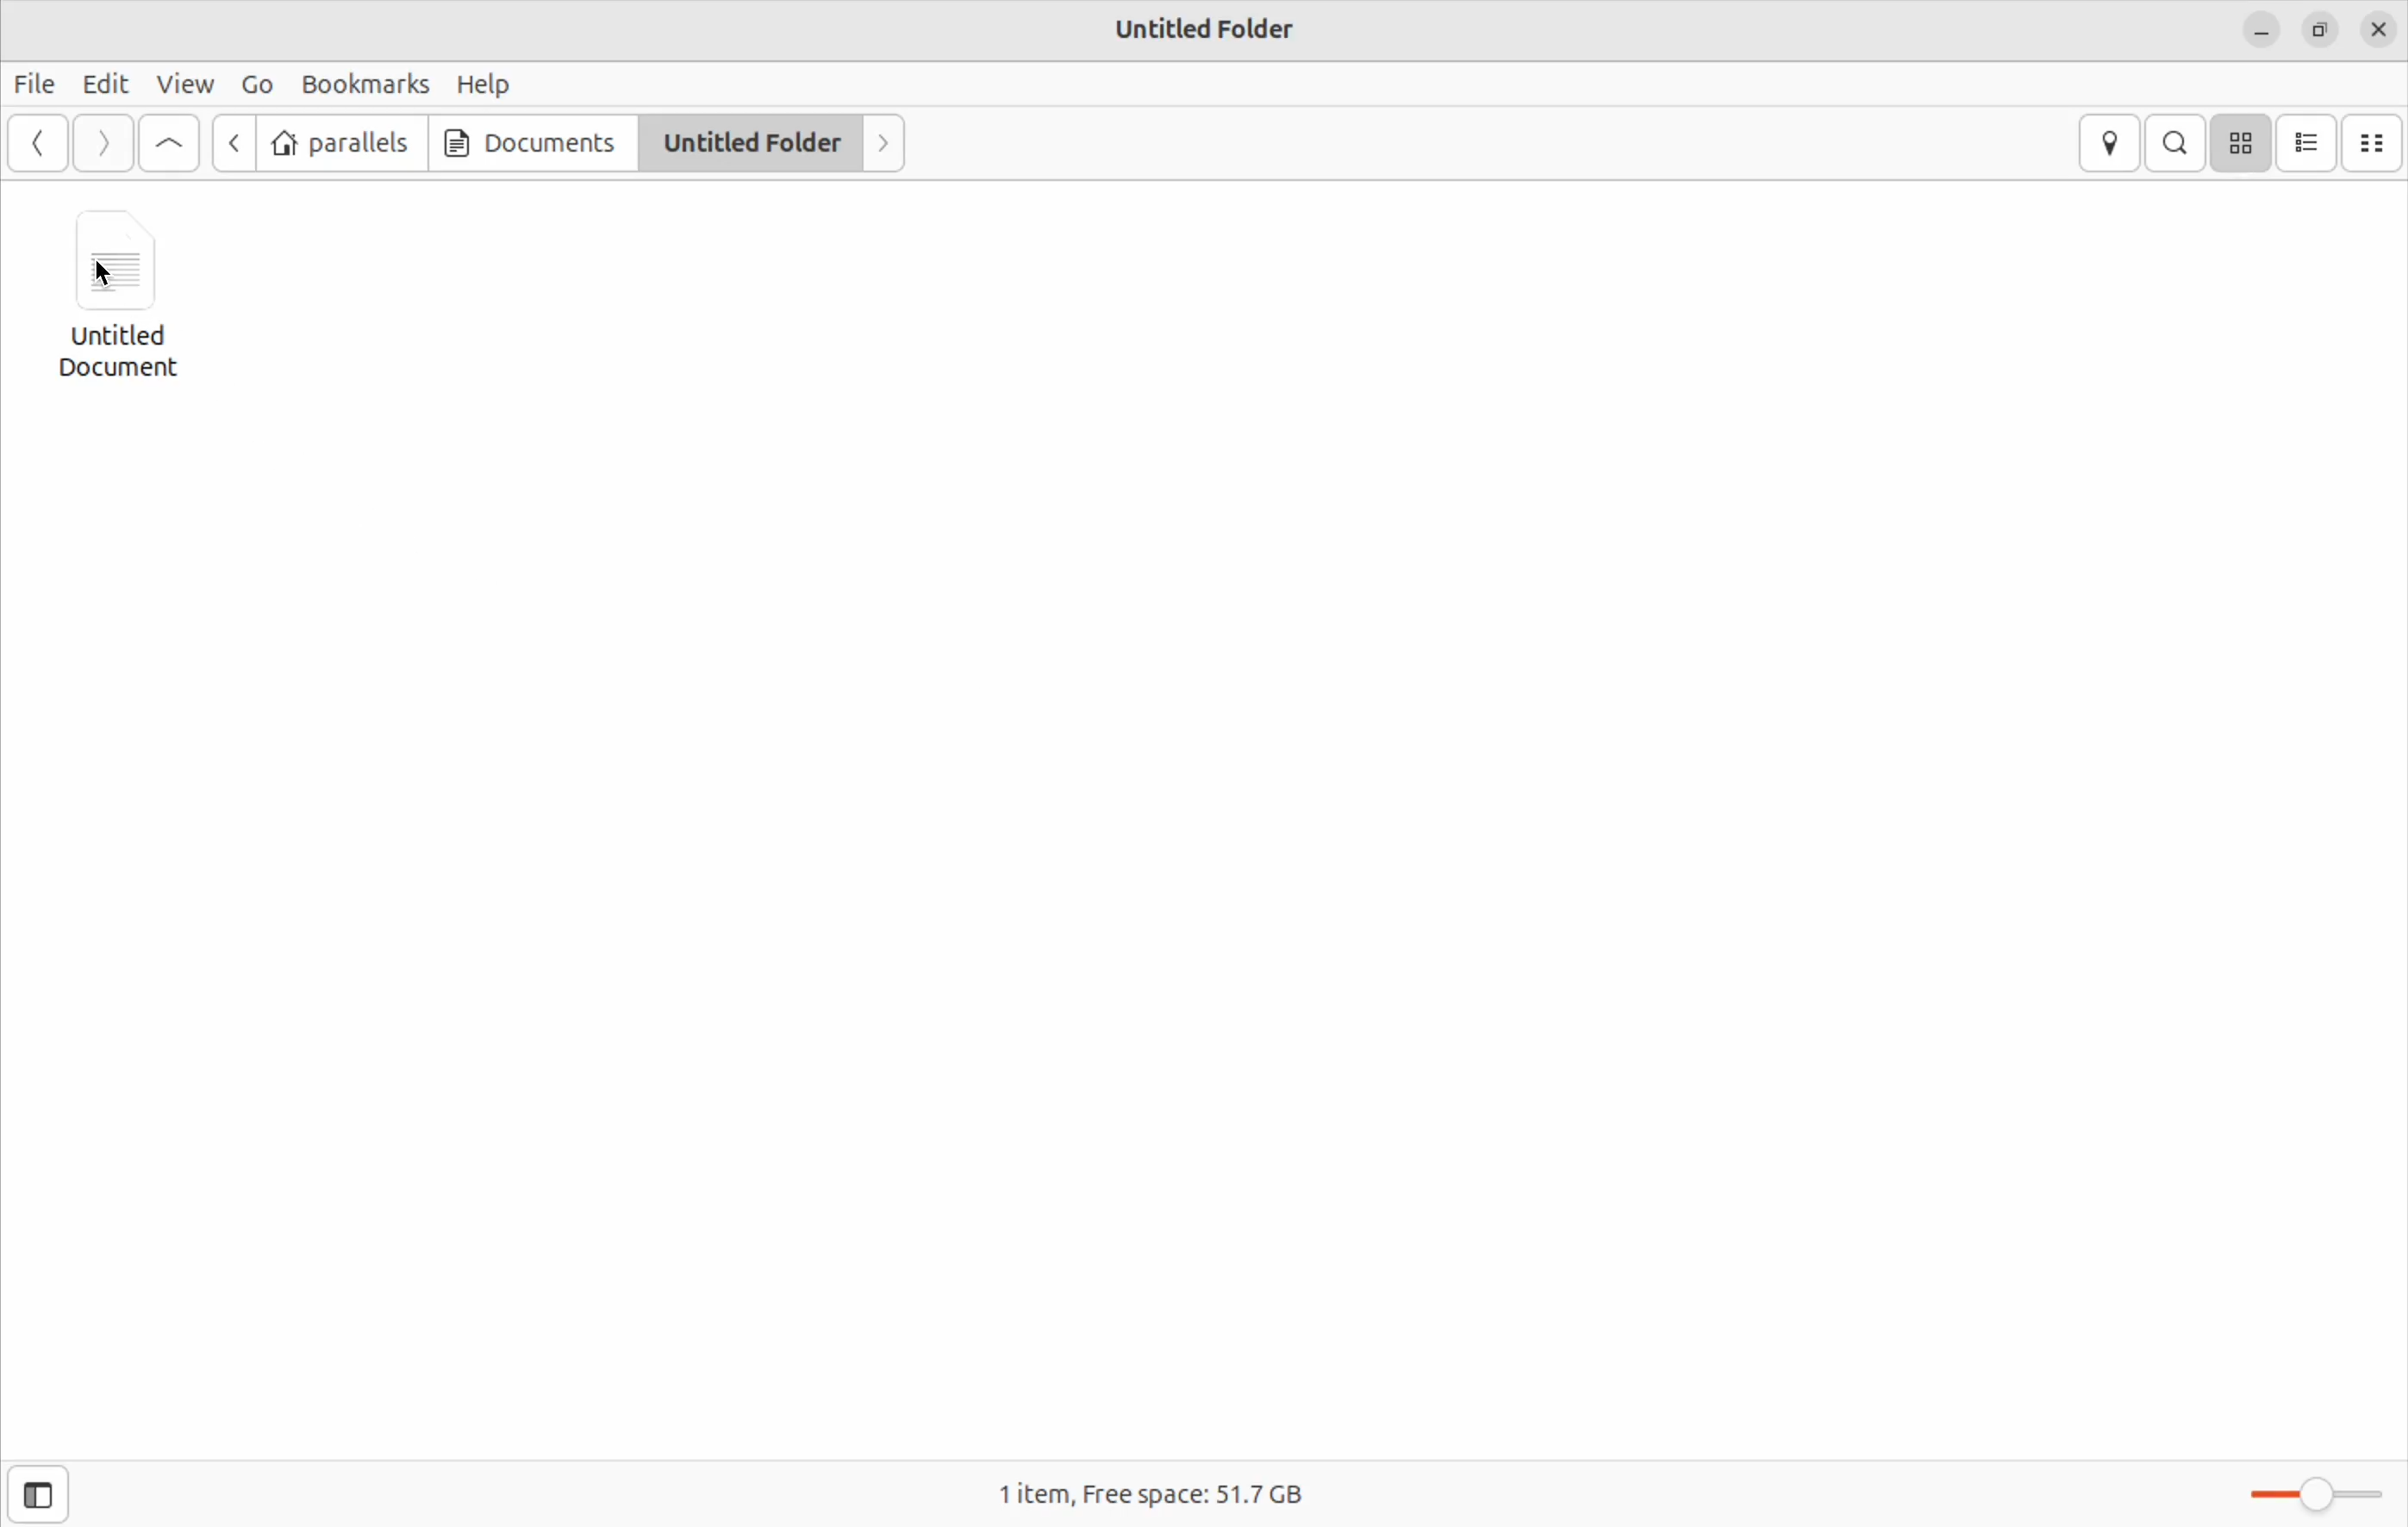 This screenshot has height=1527, width=2408. Describe the element at coordinates (106, 84) in the screenshot. I see `Edit` at that location.